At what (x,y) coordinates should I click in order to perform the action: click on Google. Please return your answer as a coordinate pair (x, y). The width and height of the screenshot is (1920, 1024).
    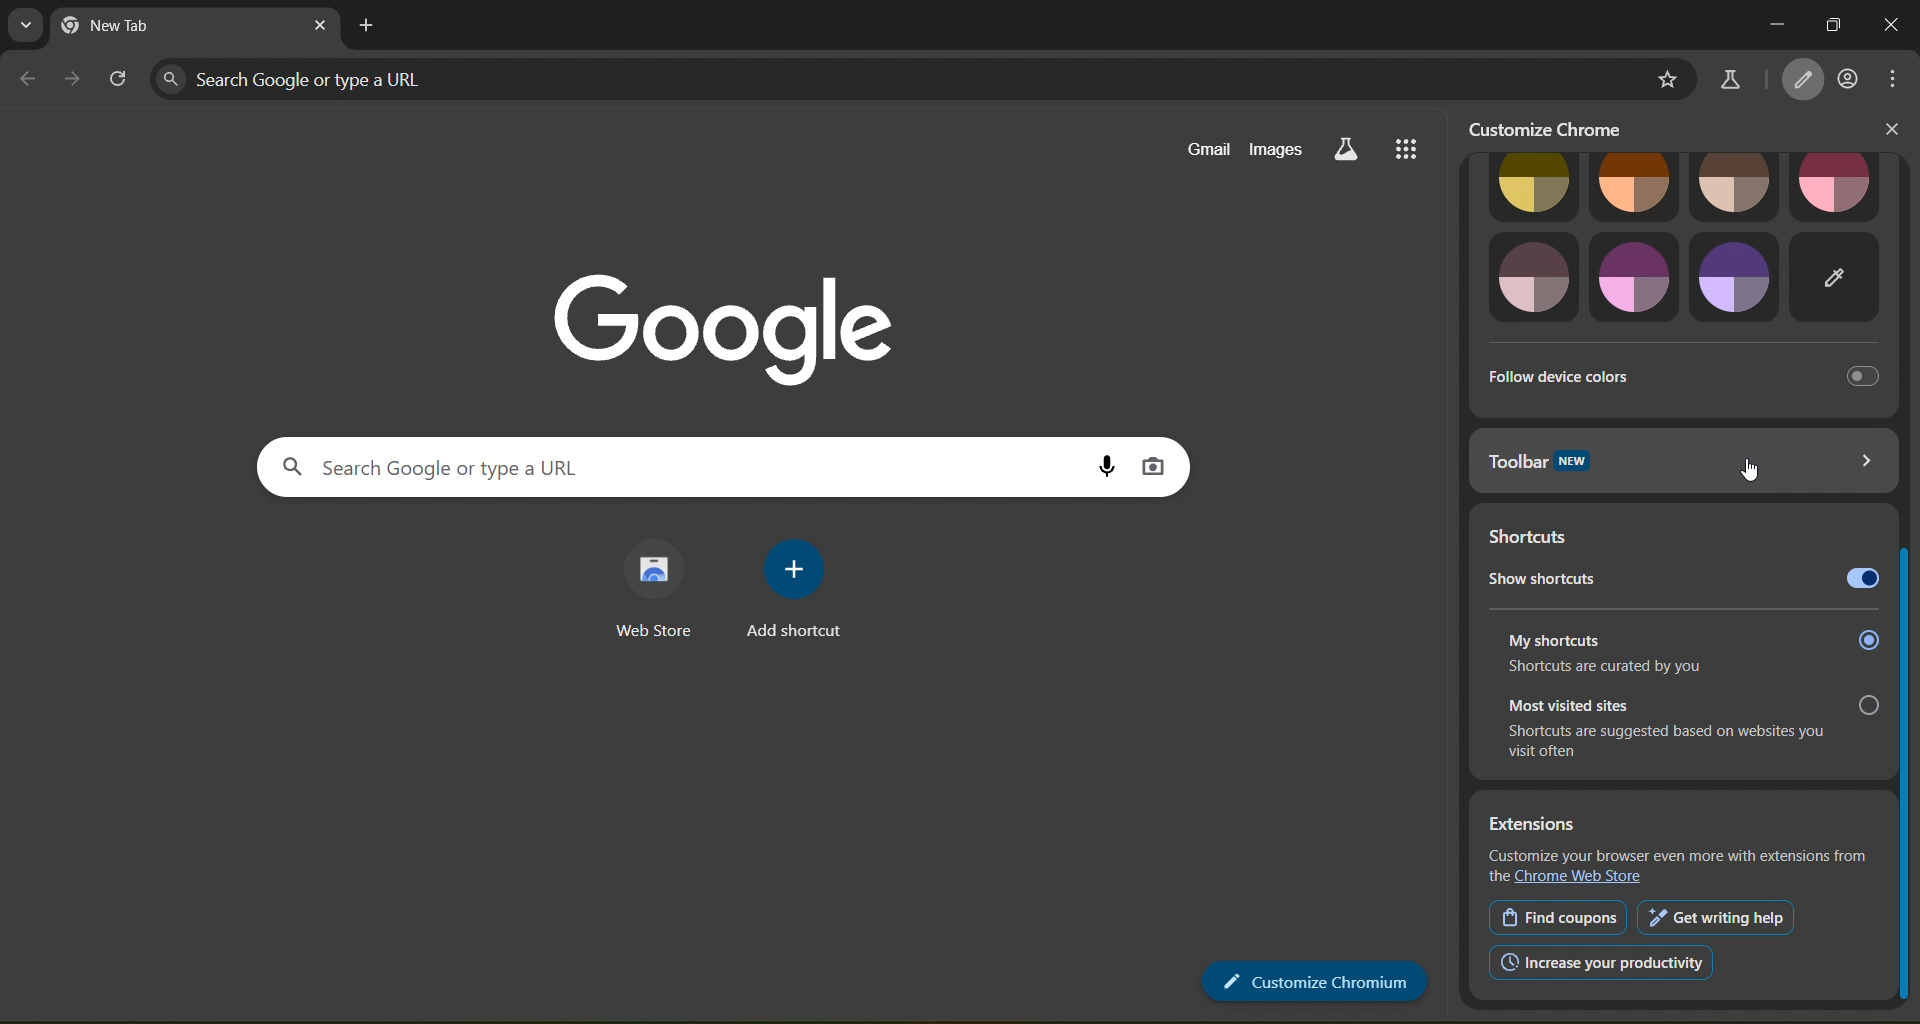
    Looking at the image, I should click on (715, 313).